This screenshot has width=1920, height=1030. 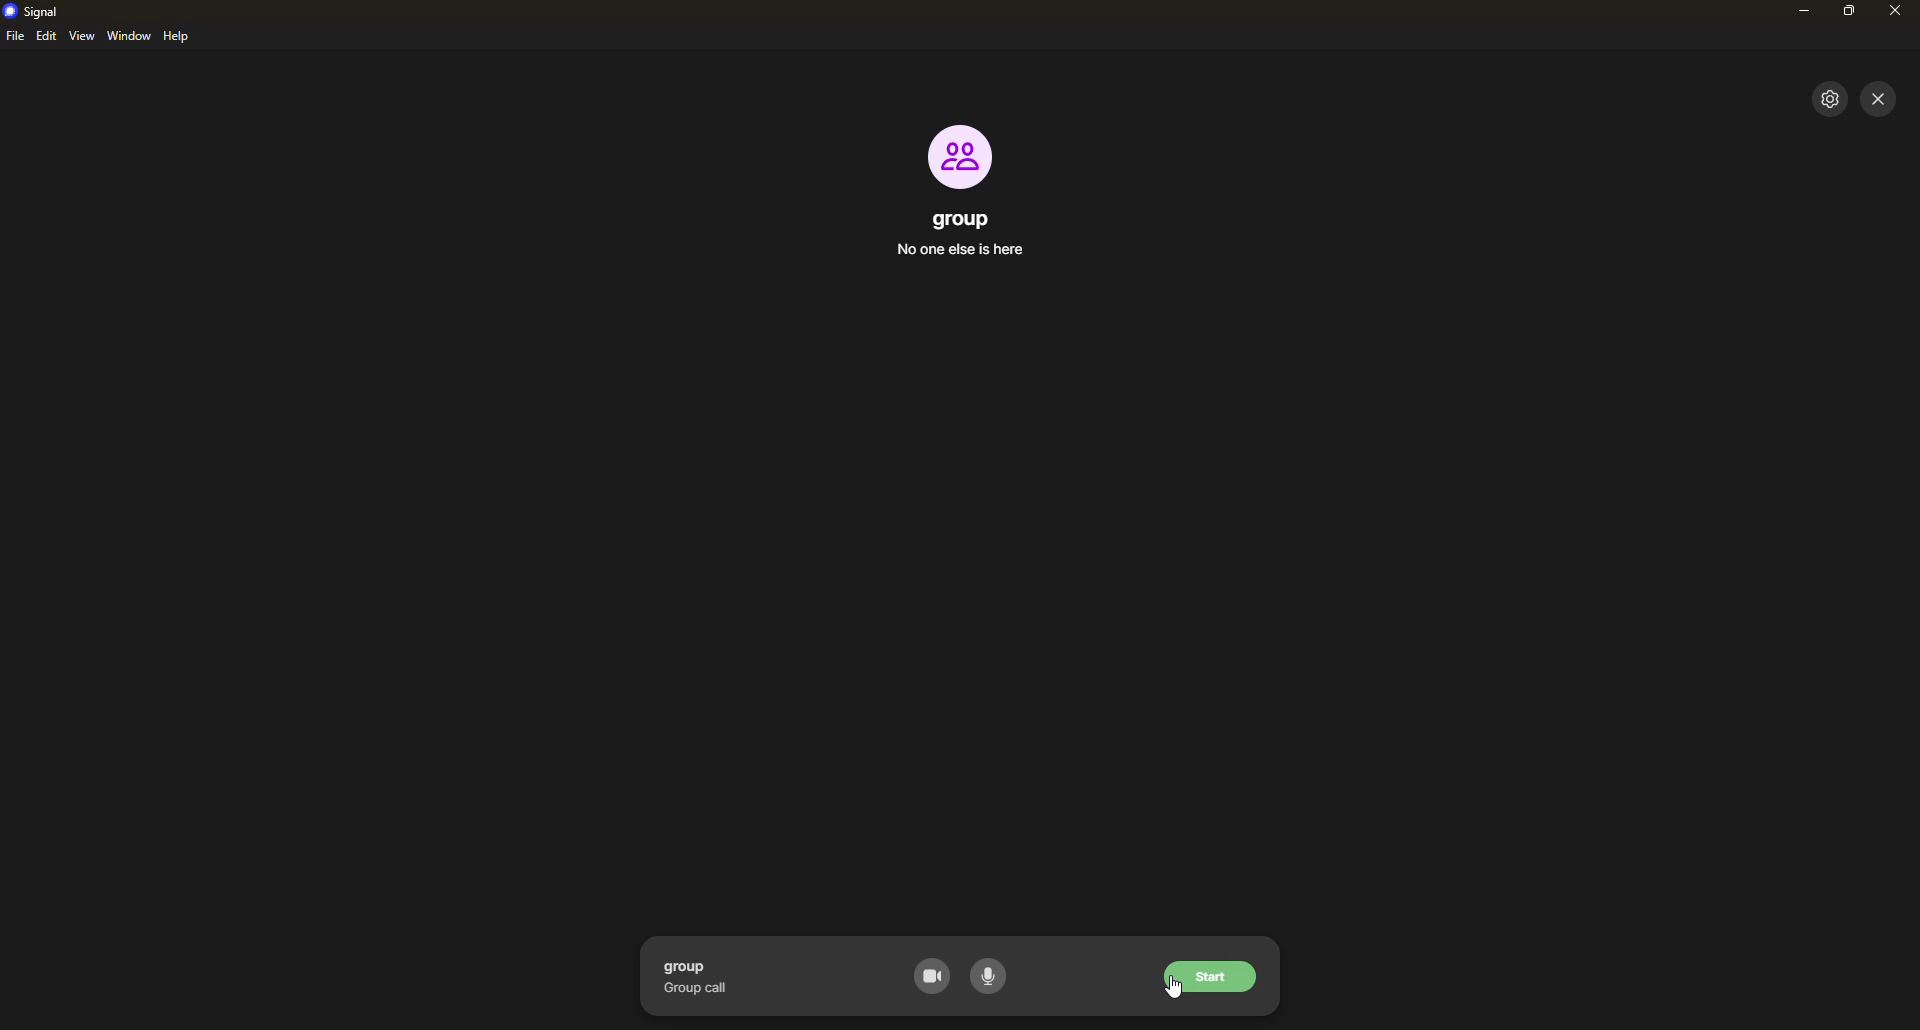 What do you see at coordinates (961, 156) in the screenshot?
I see `profile pic` at bounding box center [961, 156].